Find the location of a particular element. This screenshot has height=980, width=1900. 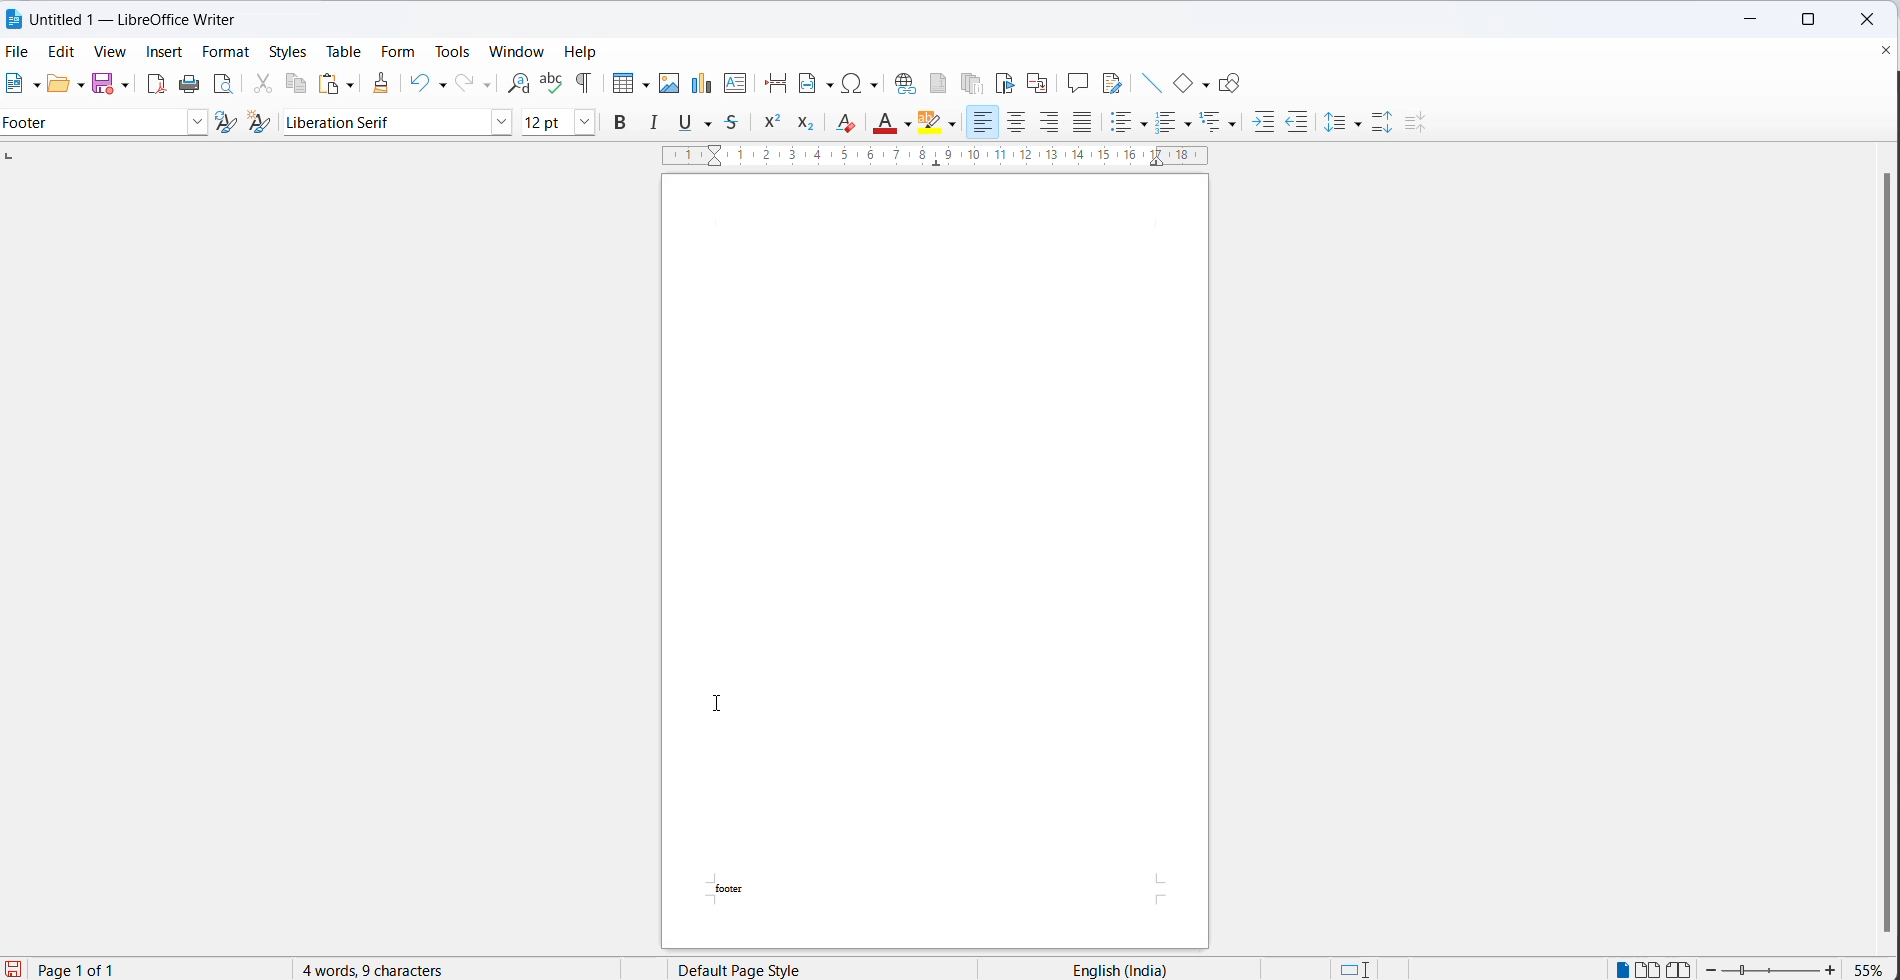

file options is located at coordinates (34, 87).